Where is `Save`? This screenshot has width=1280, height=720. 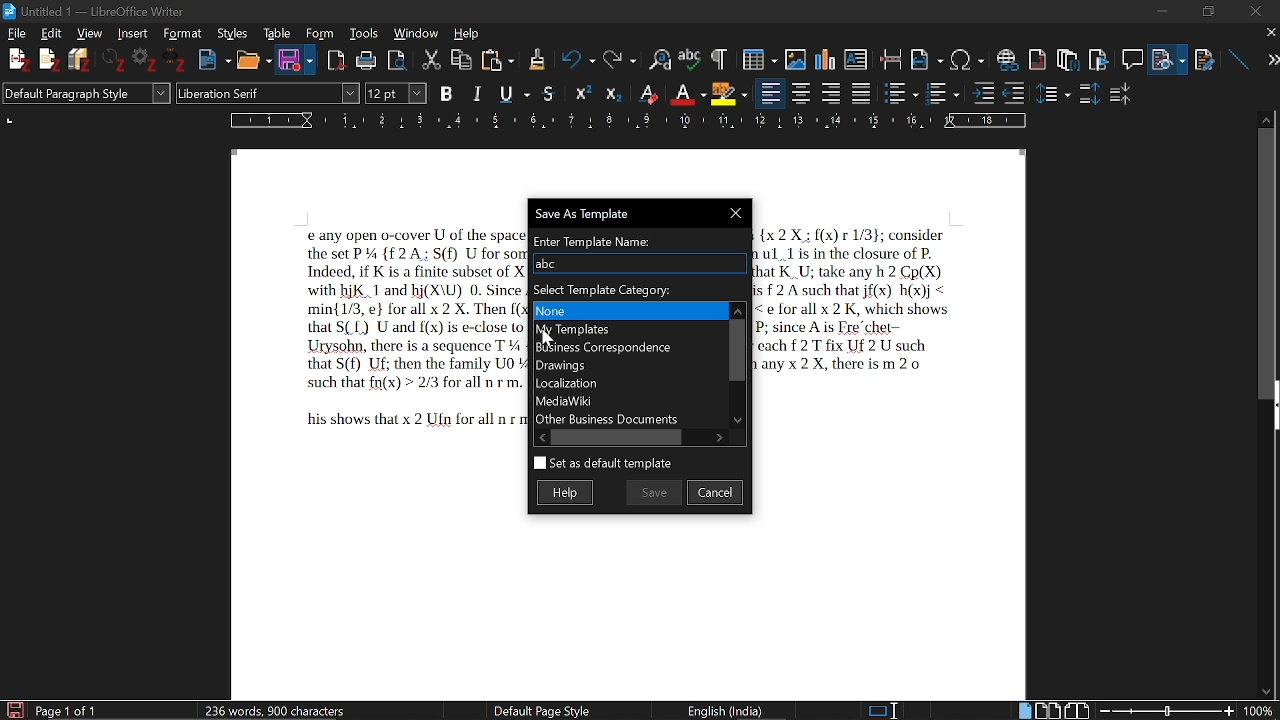 Save is located at coordinates (654, 491).